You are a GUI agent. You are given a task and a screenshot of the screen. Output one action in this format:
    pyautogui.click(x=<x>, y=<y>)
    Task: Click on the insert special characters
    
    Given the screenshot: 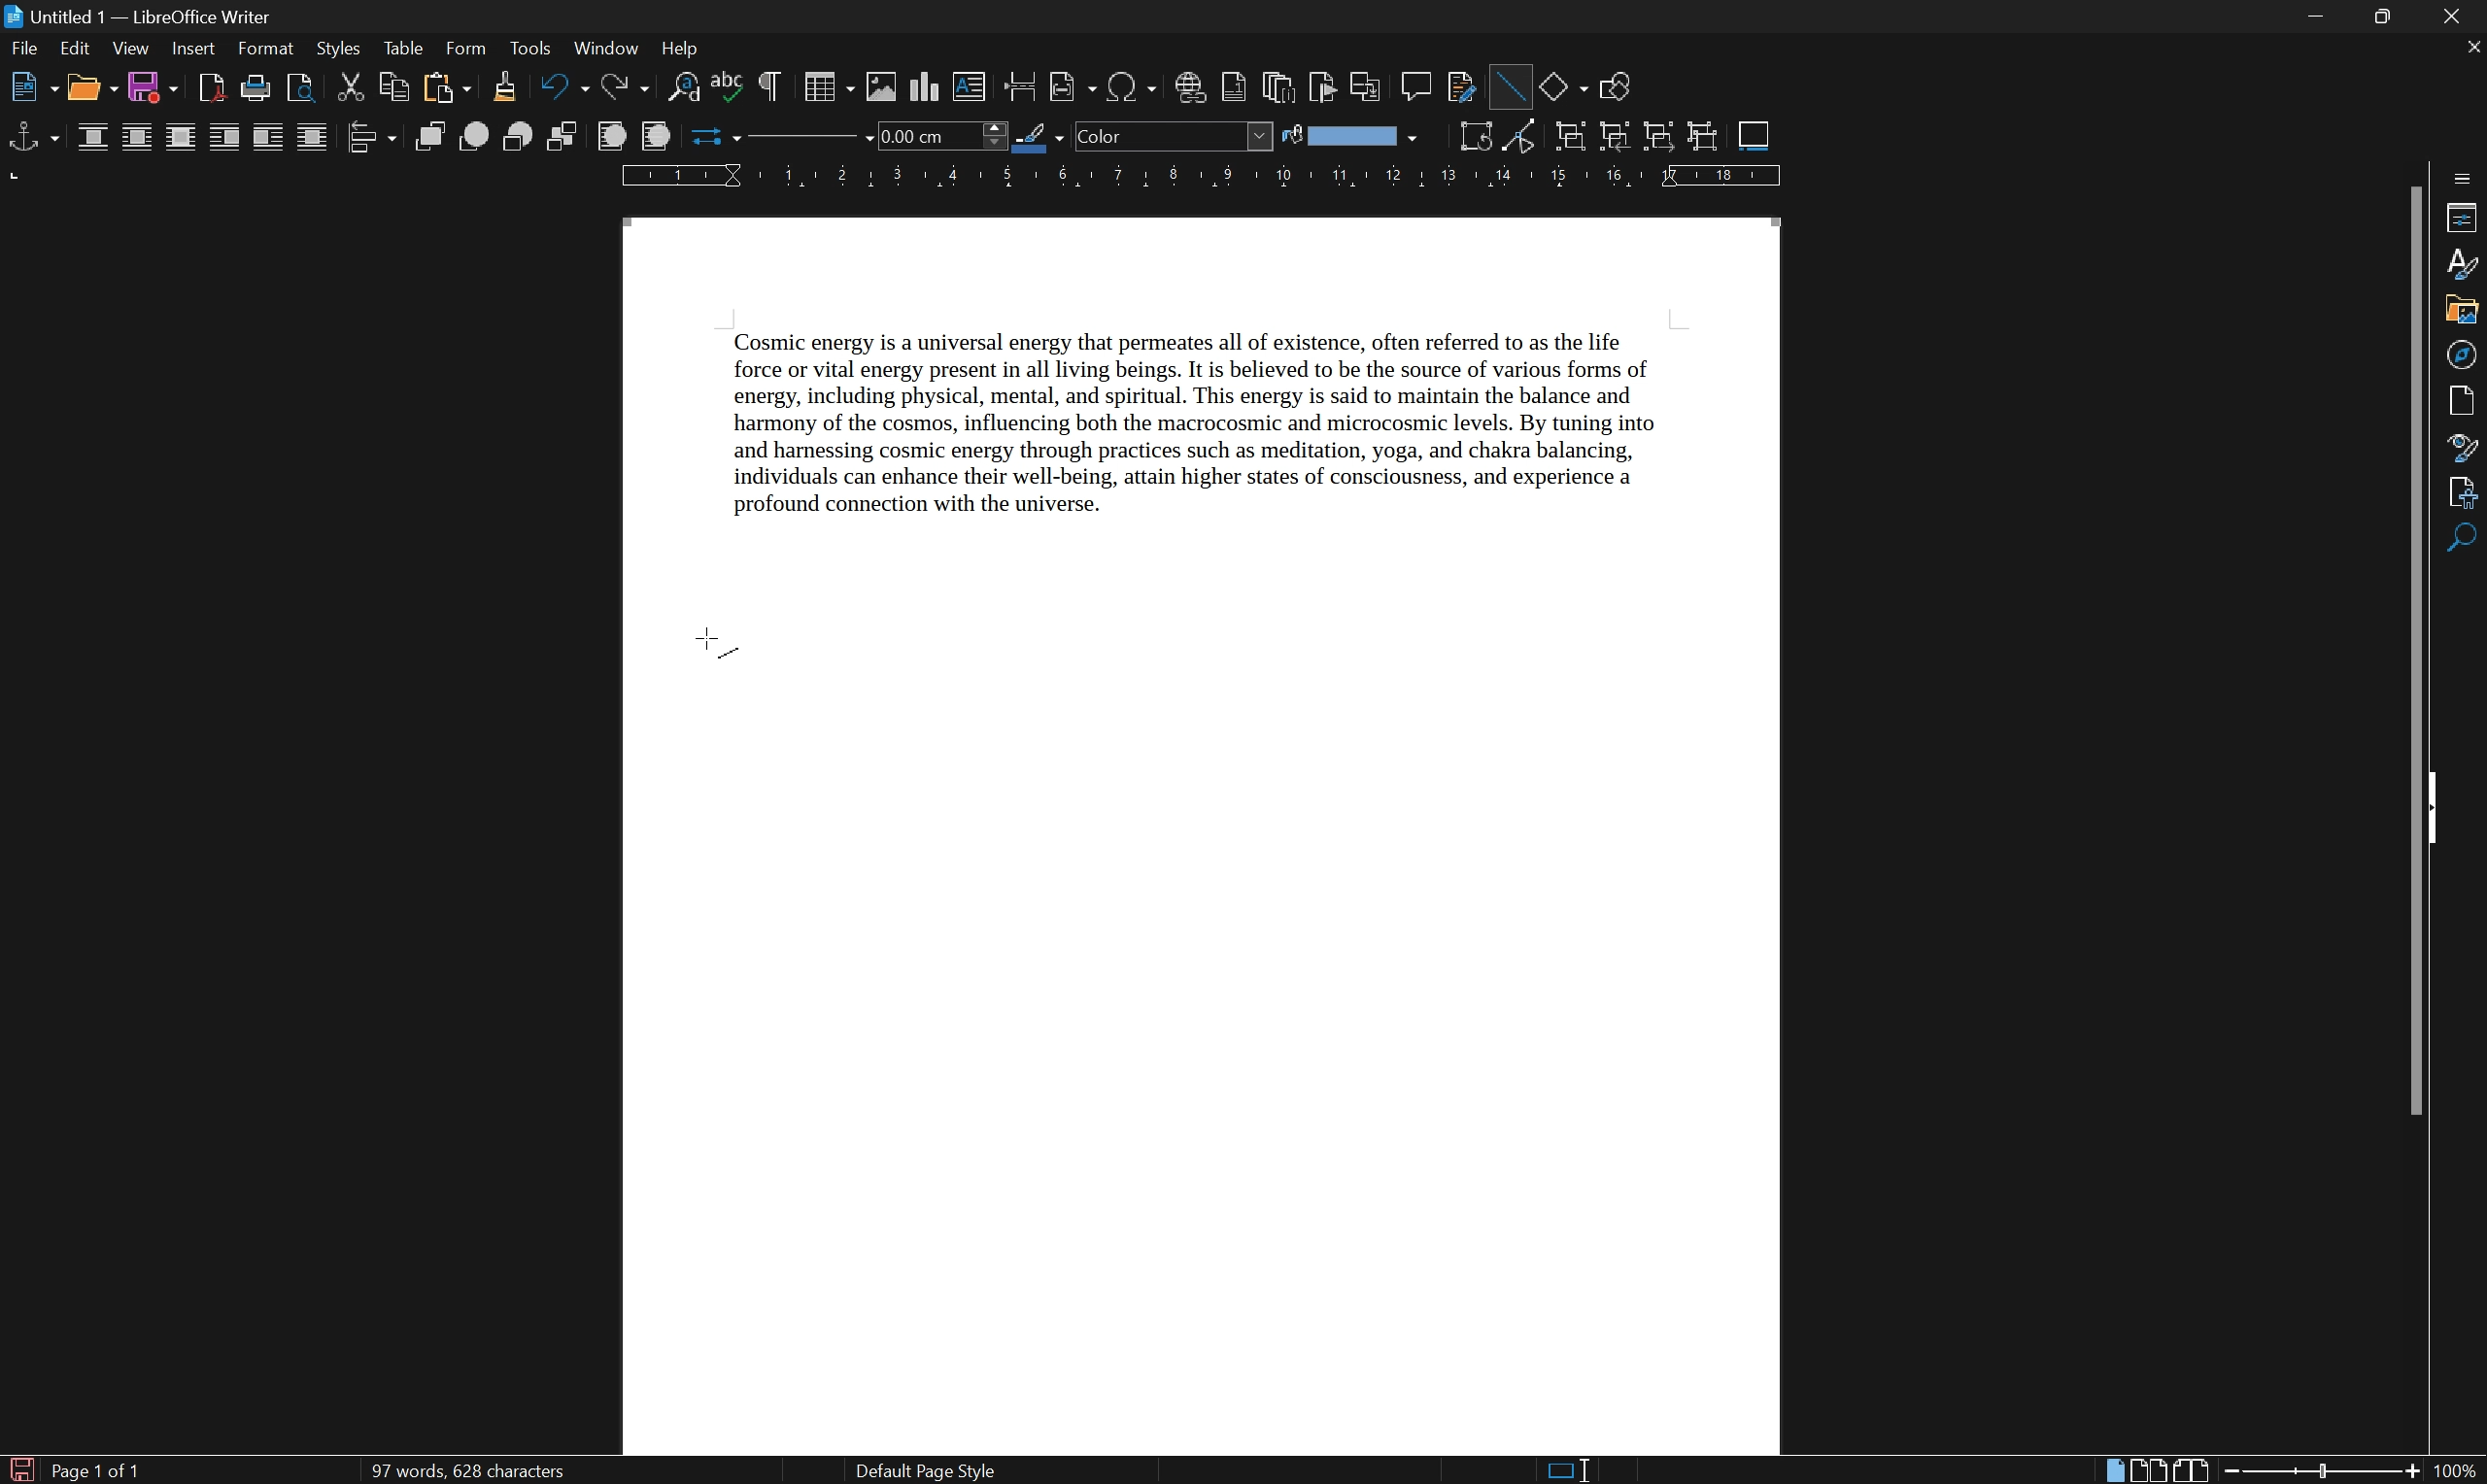 What is the action you would take?
    pyautogui.click(x=1133, y=87)
    